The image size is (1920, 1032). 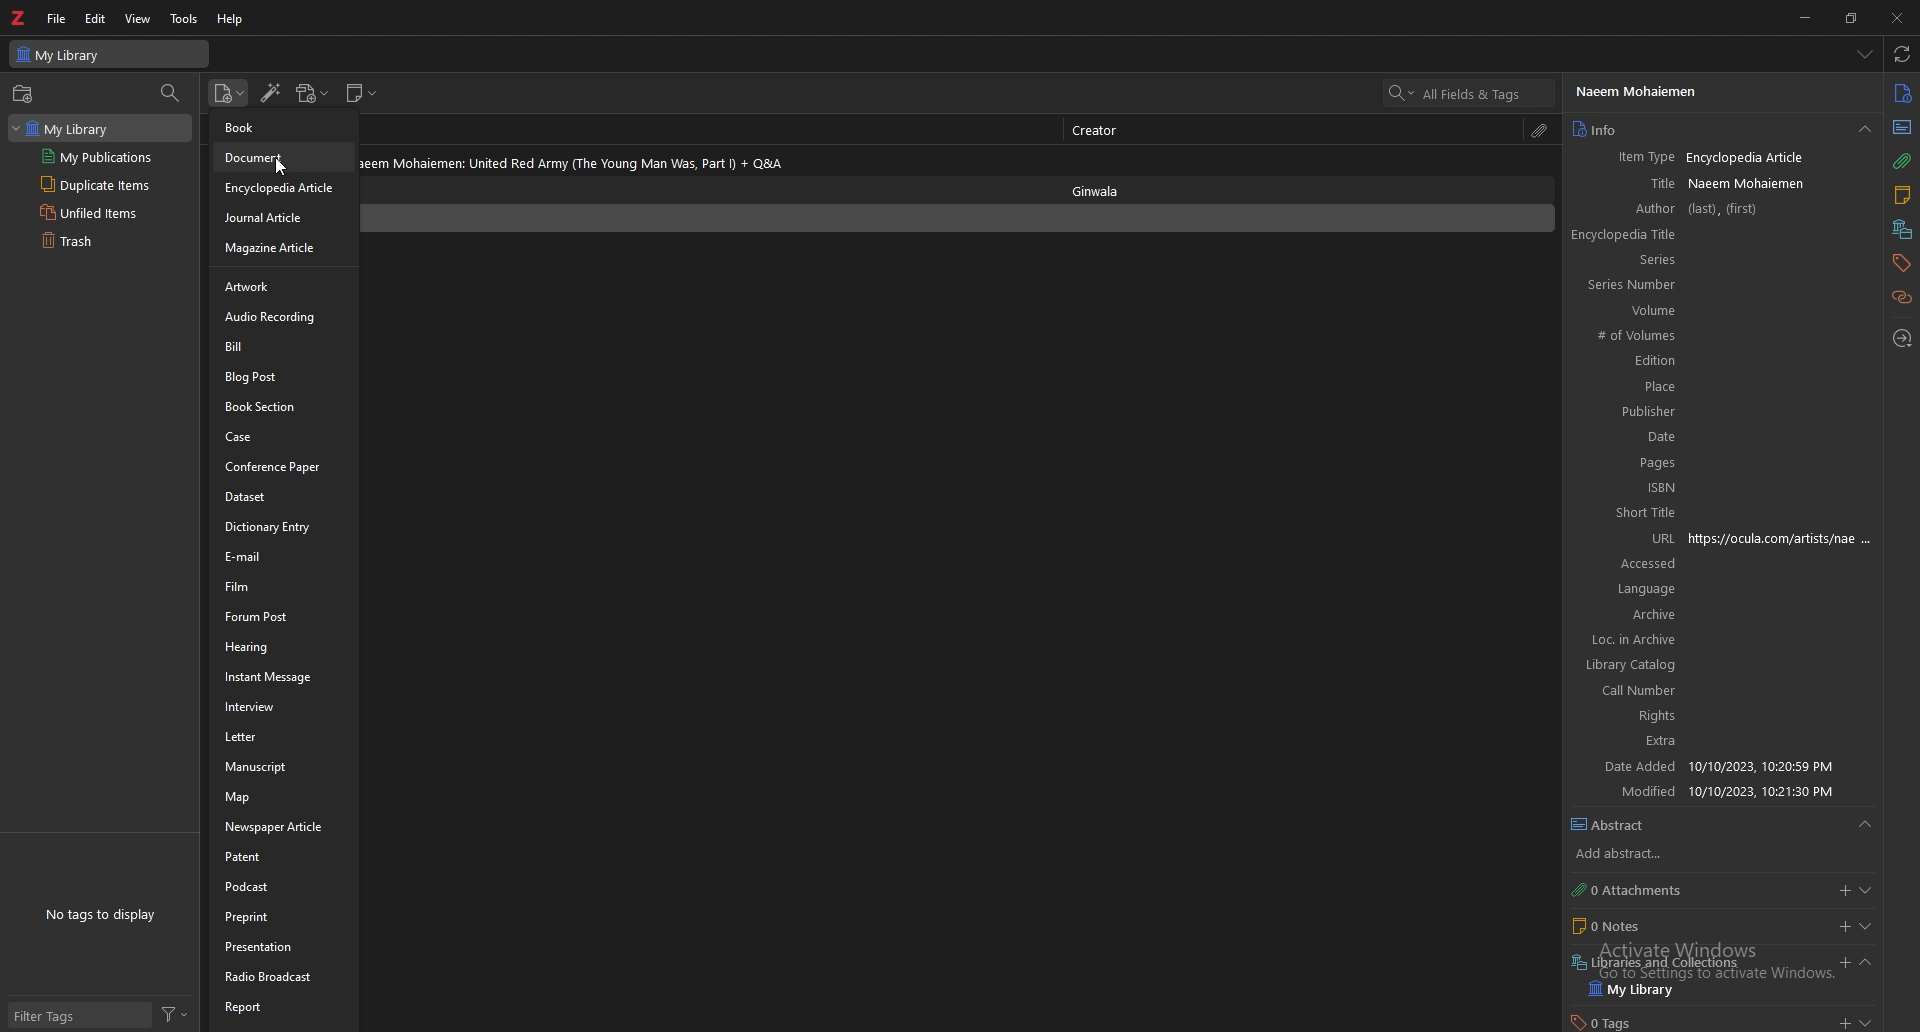 What do you see at coordinates (1782, 182) in the screenshot?
I see `title input` at bounding box center [1782, 182].